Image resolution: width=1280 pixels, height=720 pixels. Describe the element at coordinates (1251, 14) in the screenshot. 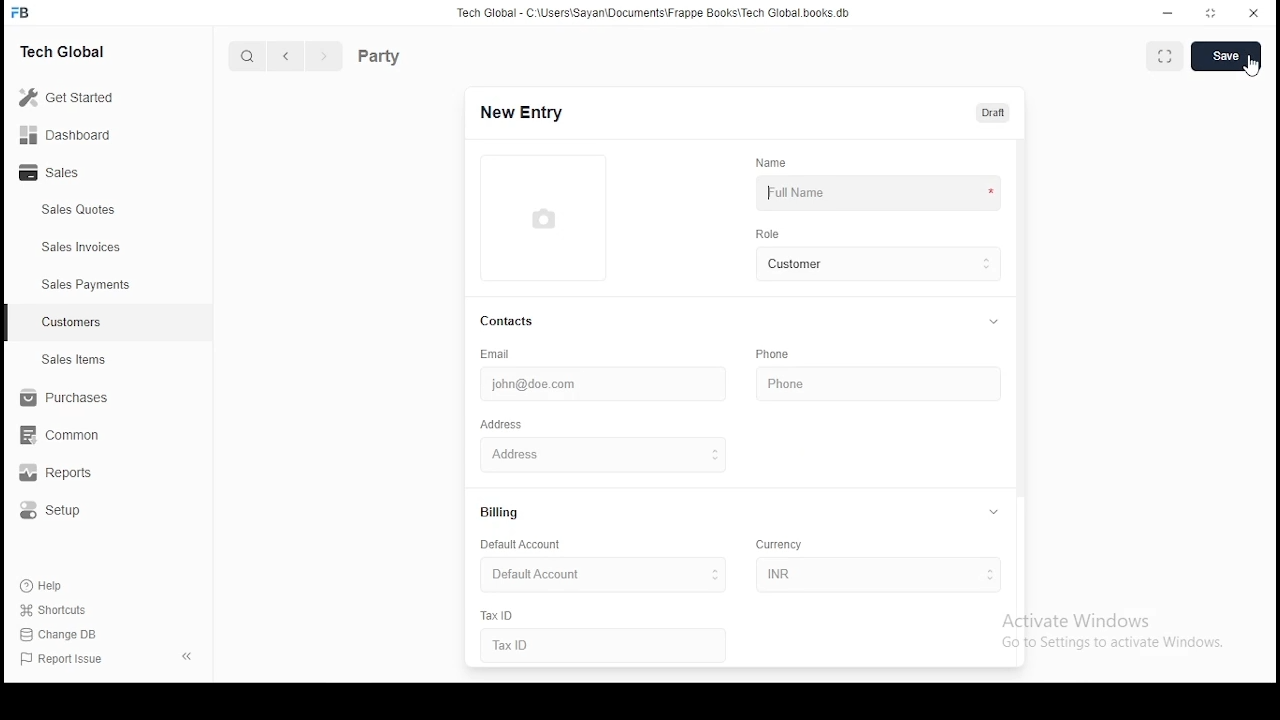

I see `close window` at that location.